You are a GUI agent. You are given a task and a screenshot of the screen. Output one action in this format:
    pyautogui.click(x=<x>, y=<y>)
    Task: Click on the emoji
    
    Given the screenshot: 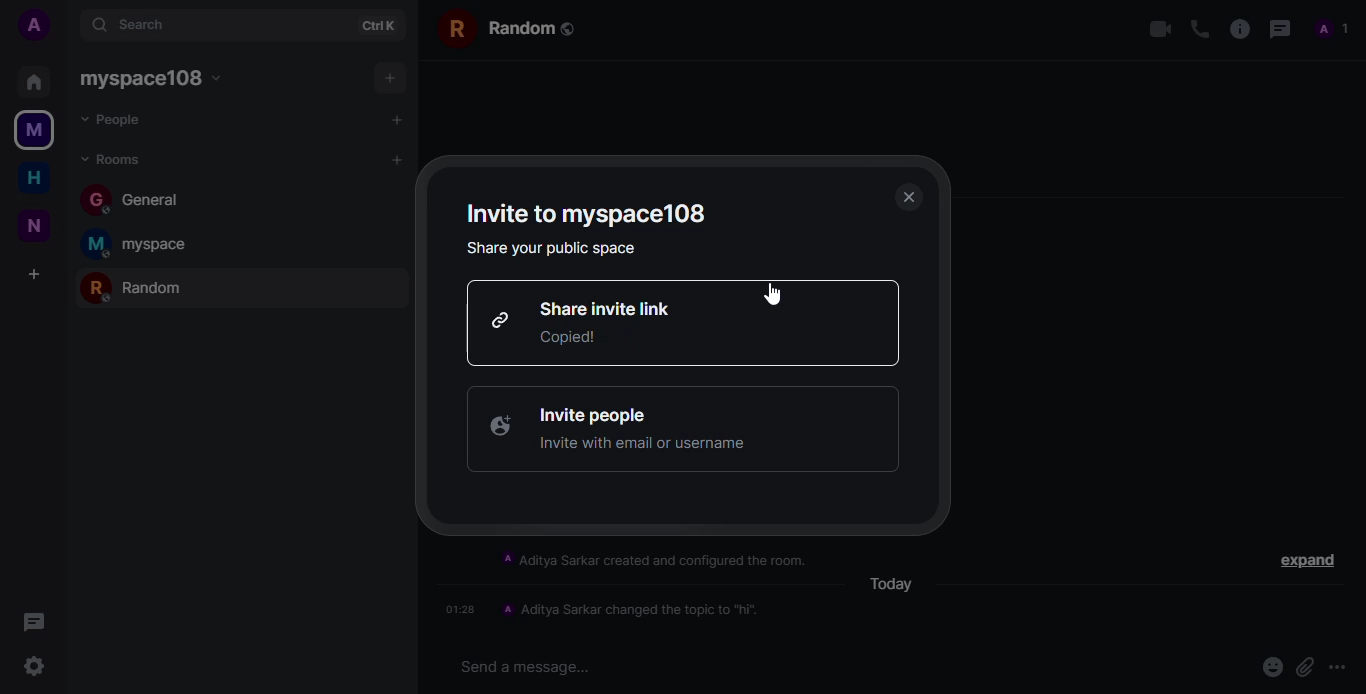 What is the action you would take?
    pyautogui.click(x=1267, y=666)
    